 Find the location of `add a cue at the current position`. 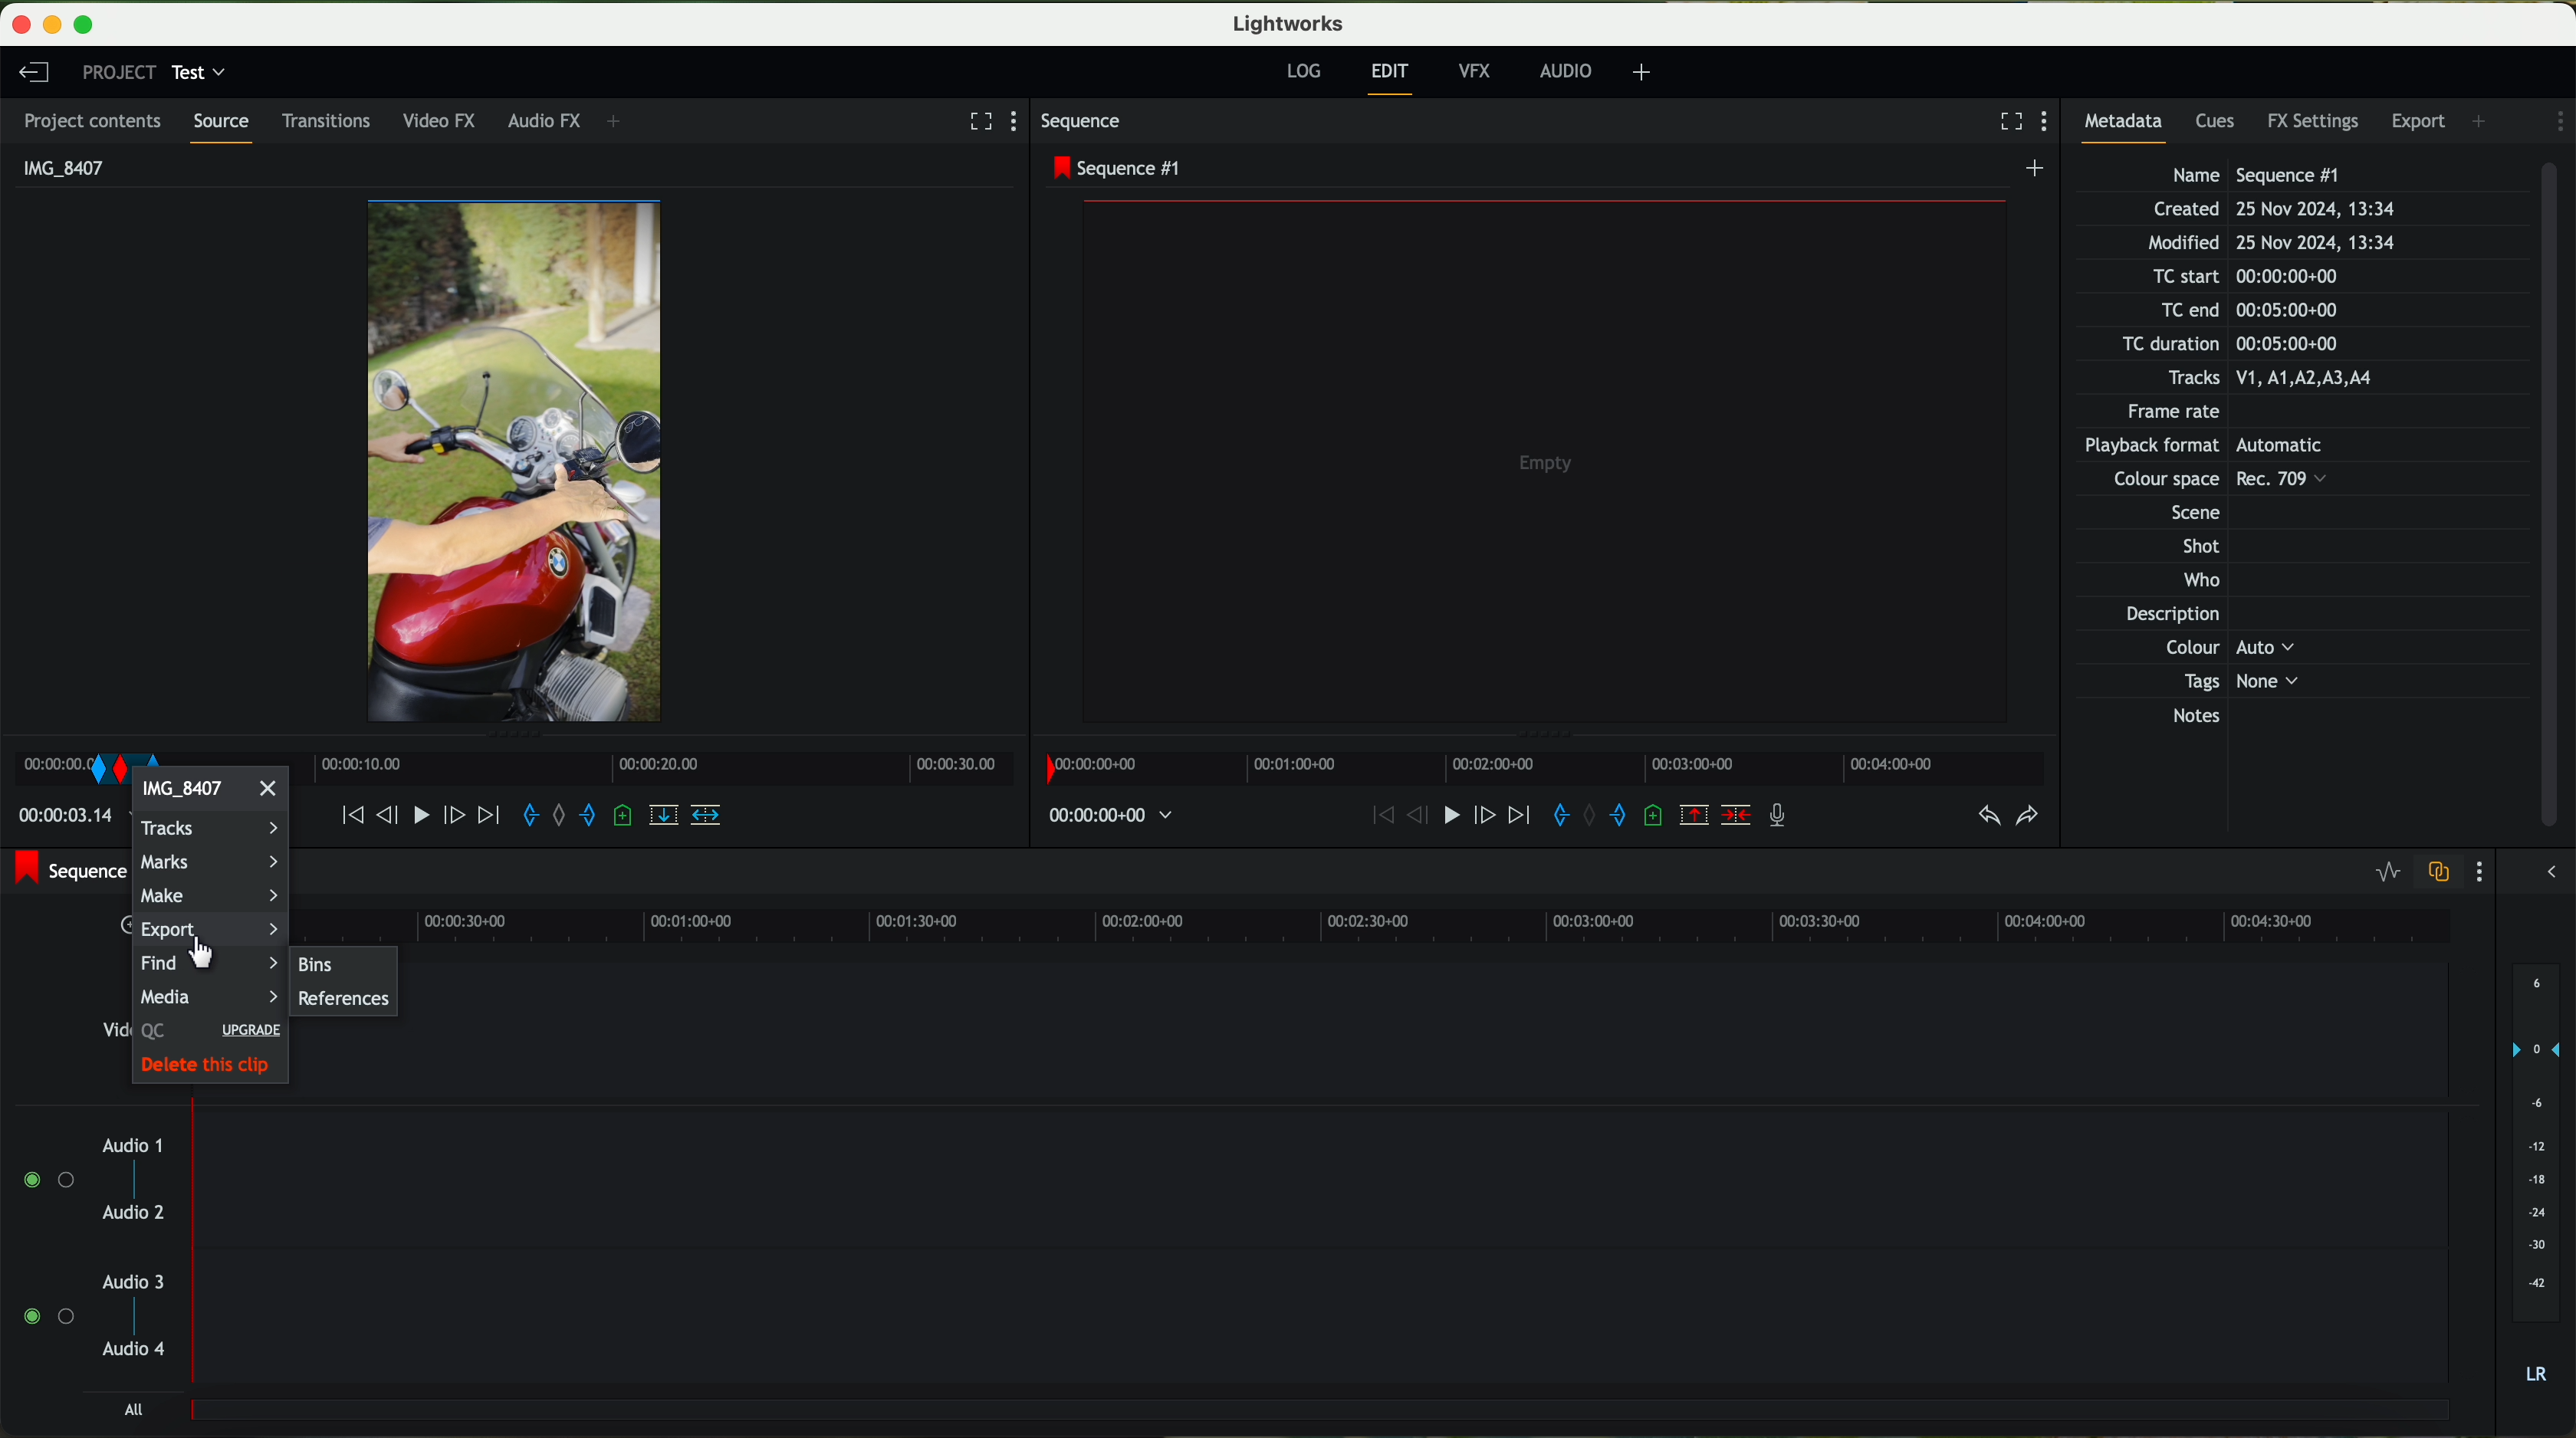

add a cue at the current position is located at coordinates (1657, 817).